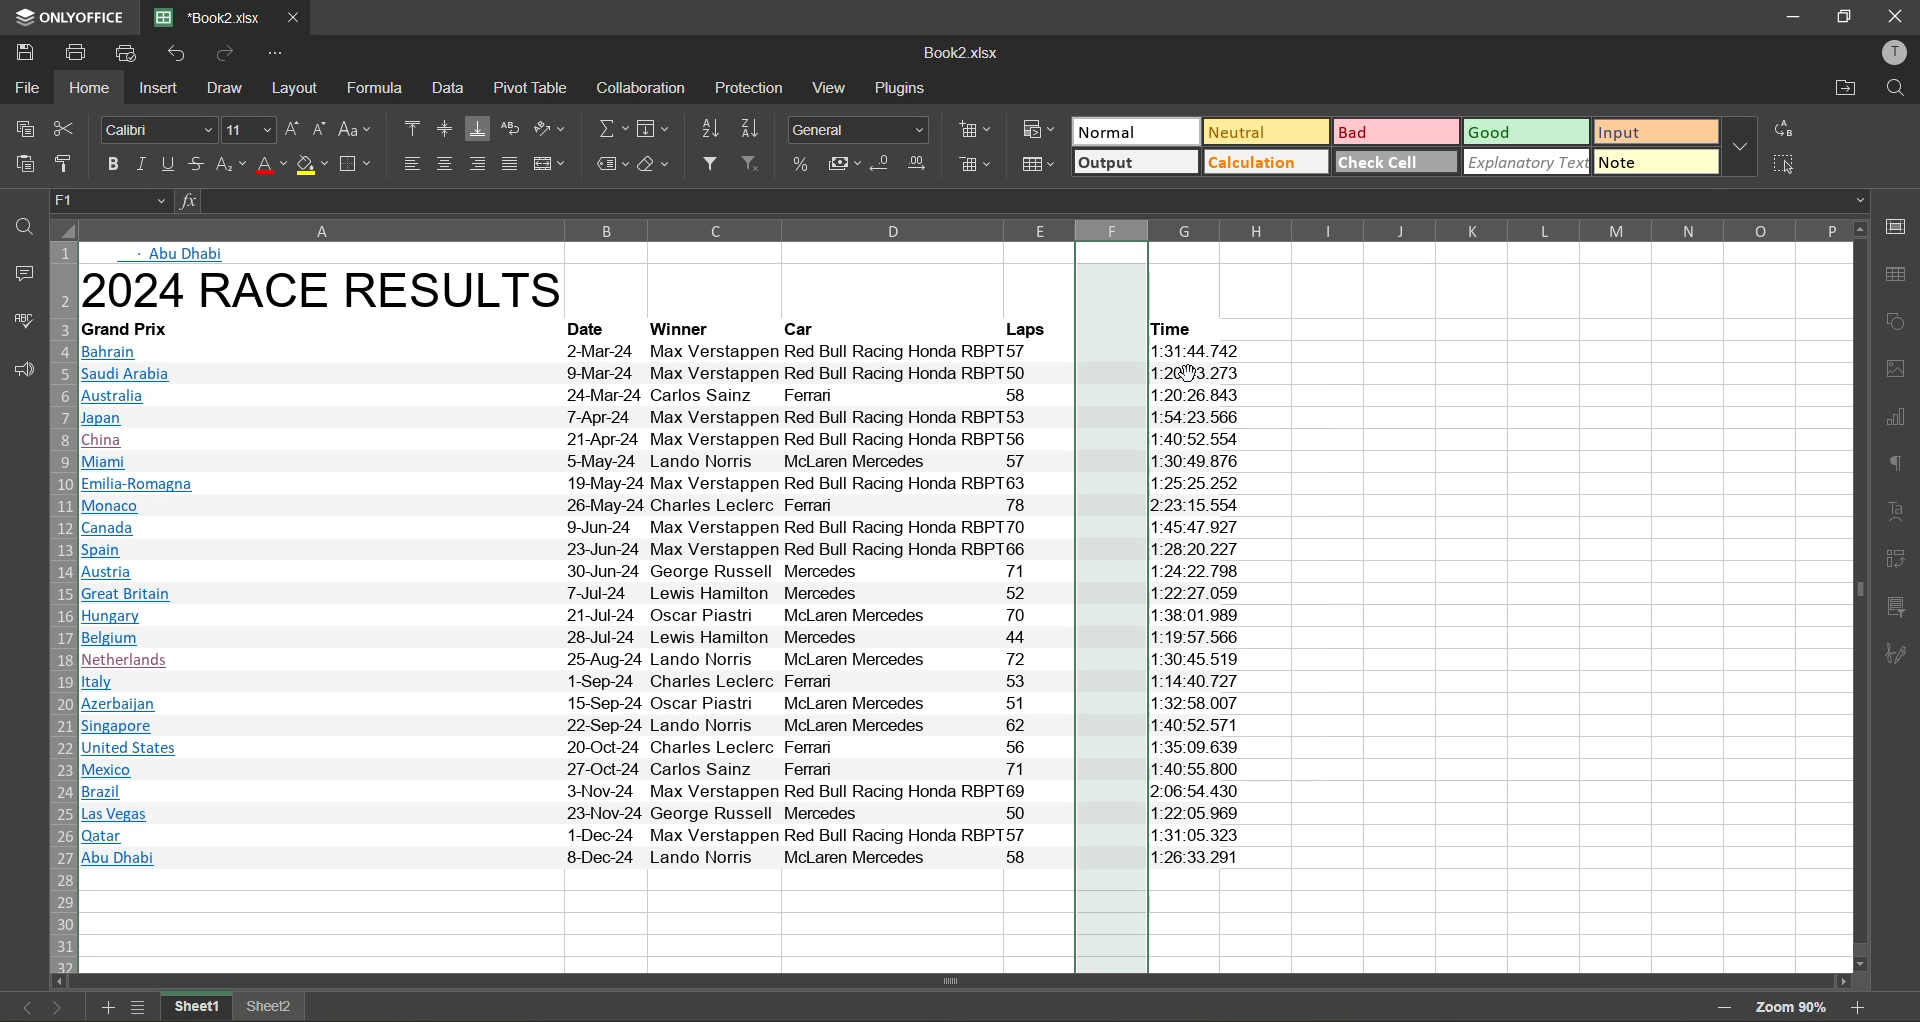 Image resolution: width=1920 pixels, height=1022 pixels. What do you see at coordinates (190, 254) in the screenshot?
I see ` Abu Dhabi` at bounding box center [190, 254].